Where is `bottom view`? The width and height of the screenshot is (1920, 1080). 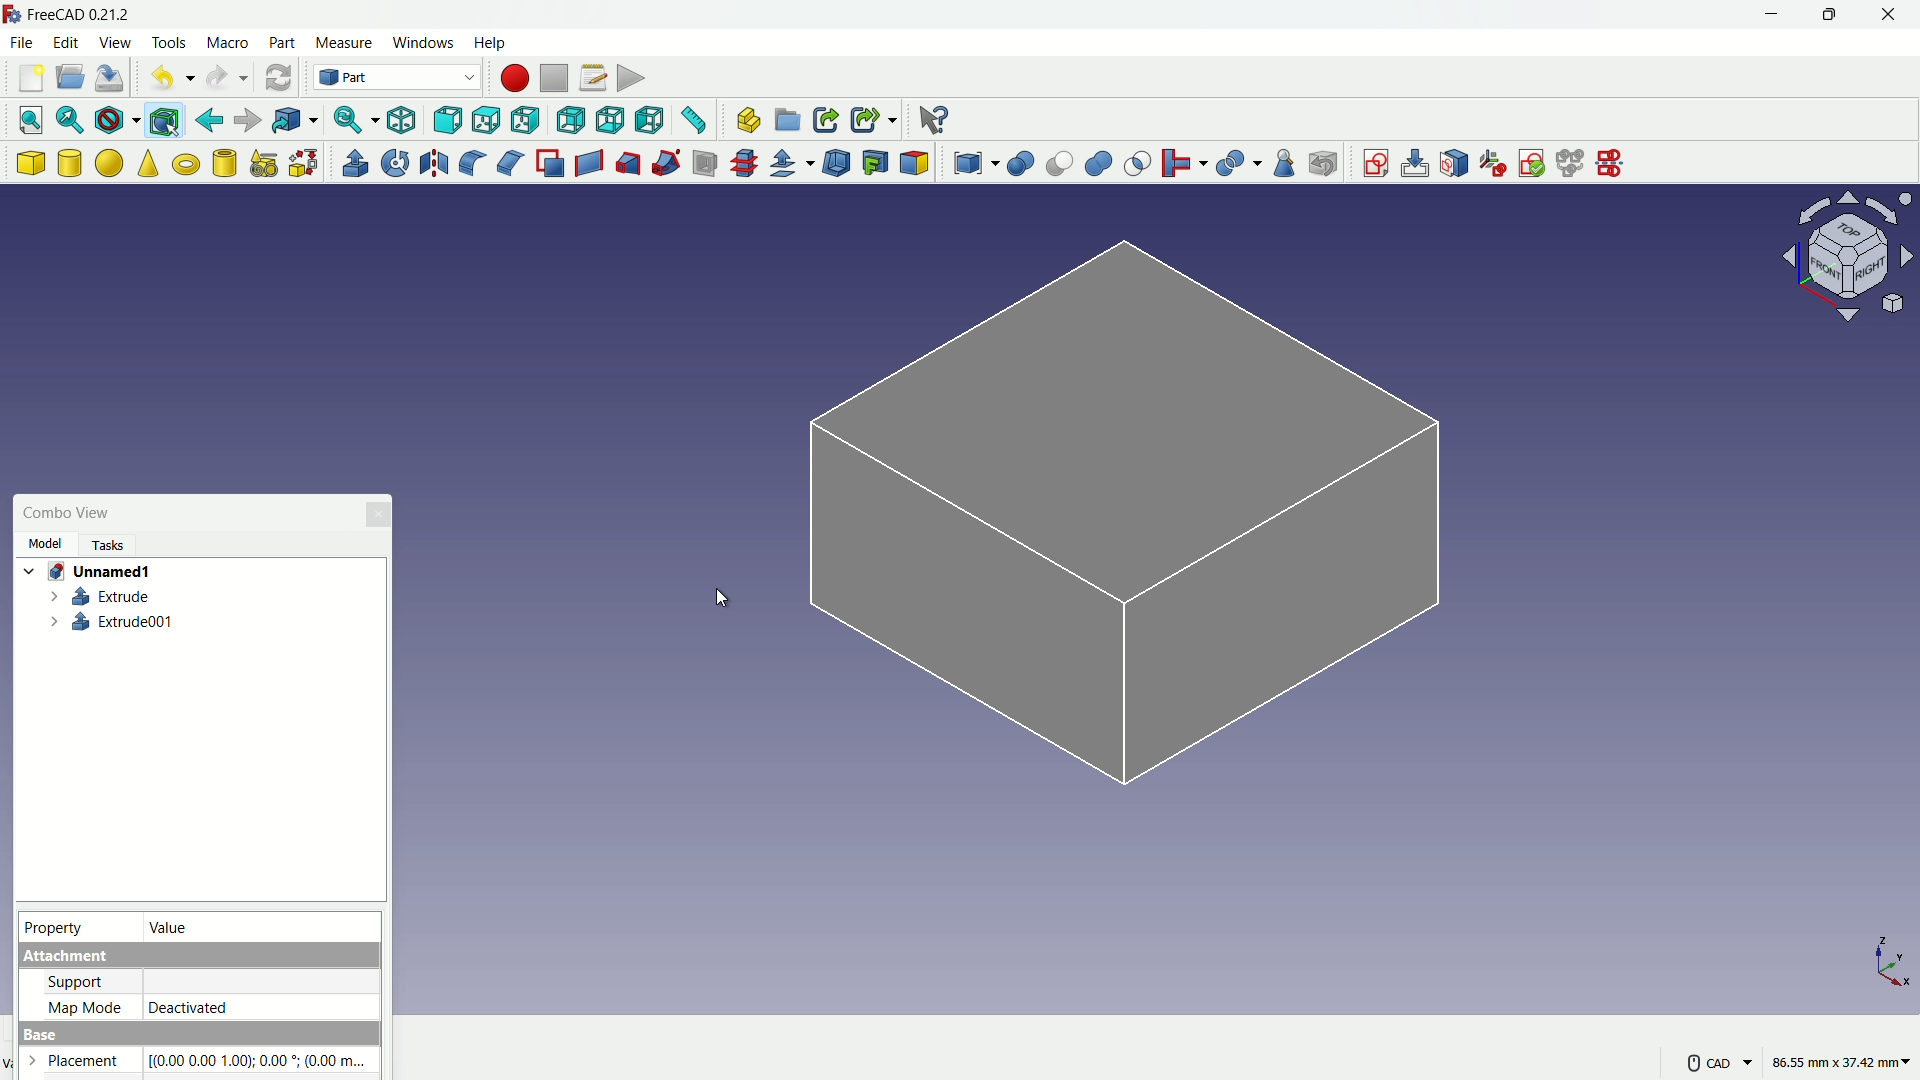 bottom view is located at coordinates (610, 119).